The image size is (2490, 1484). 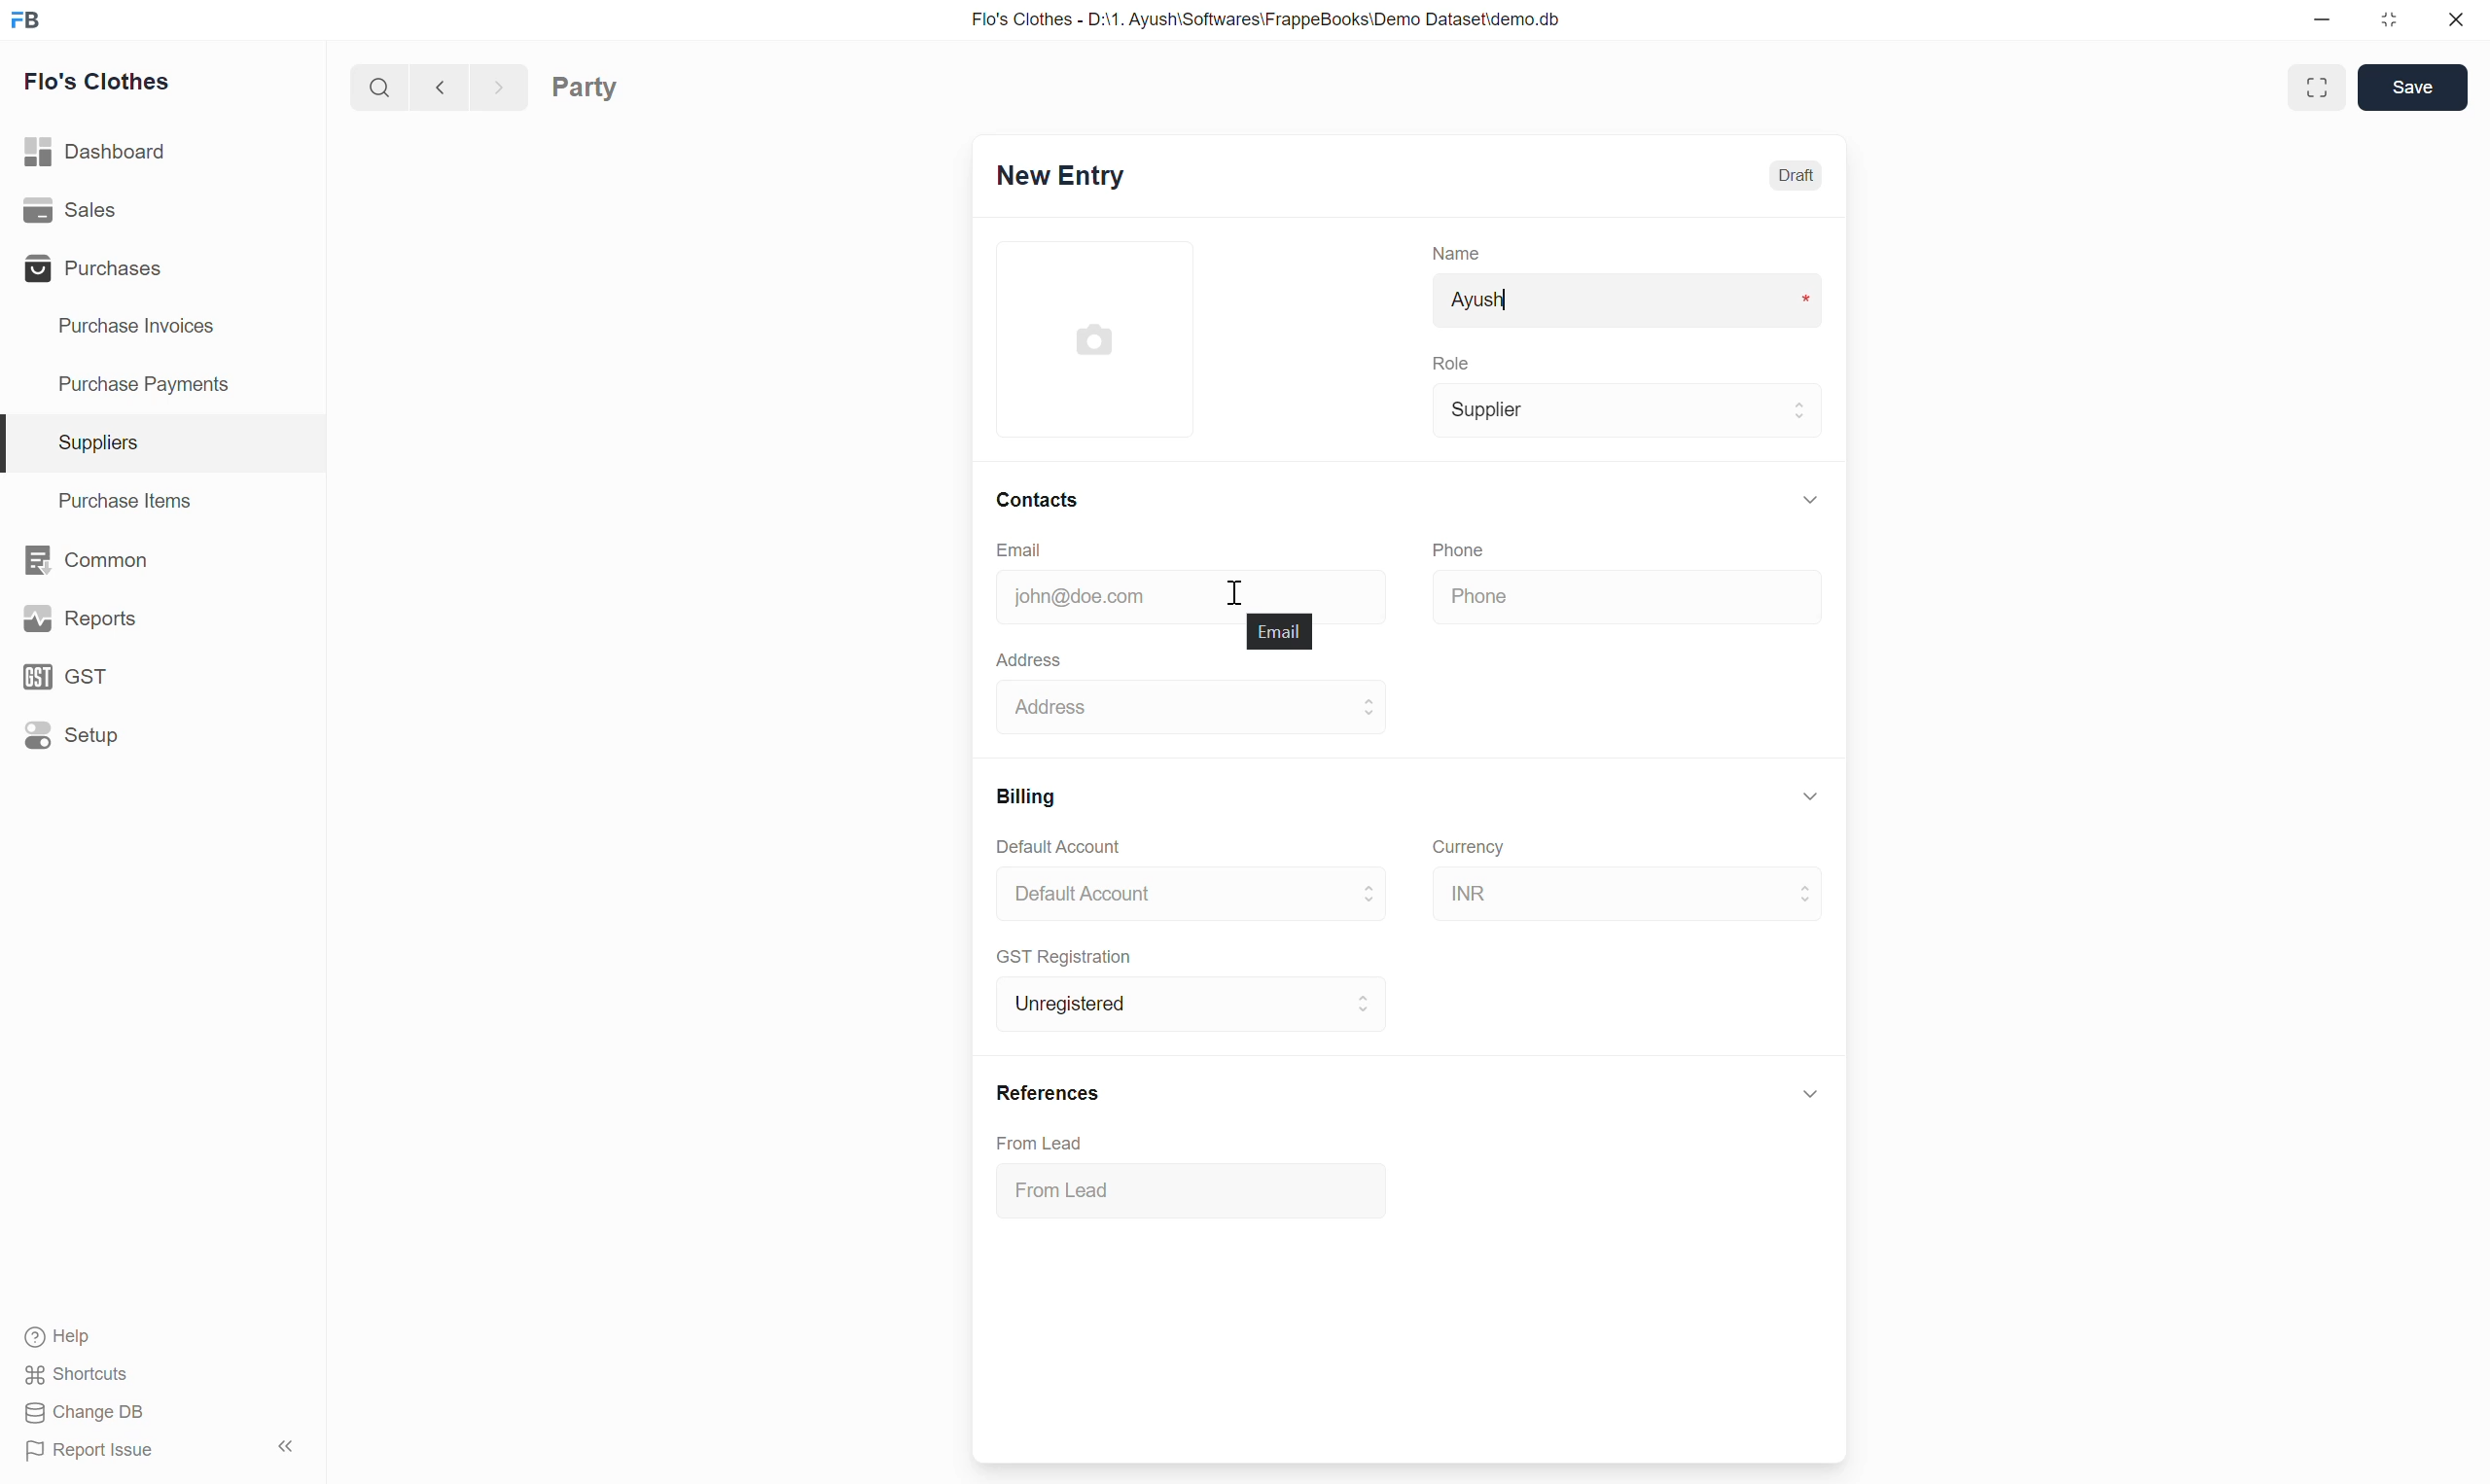 What do you see at coordinates (161, 268) in the screenshot?
I see `Purchases` at bounding box center [161, 268].